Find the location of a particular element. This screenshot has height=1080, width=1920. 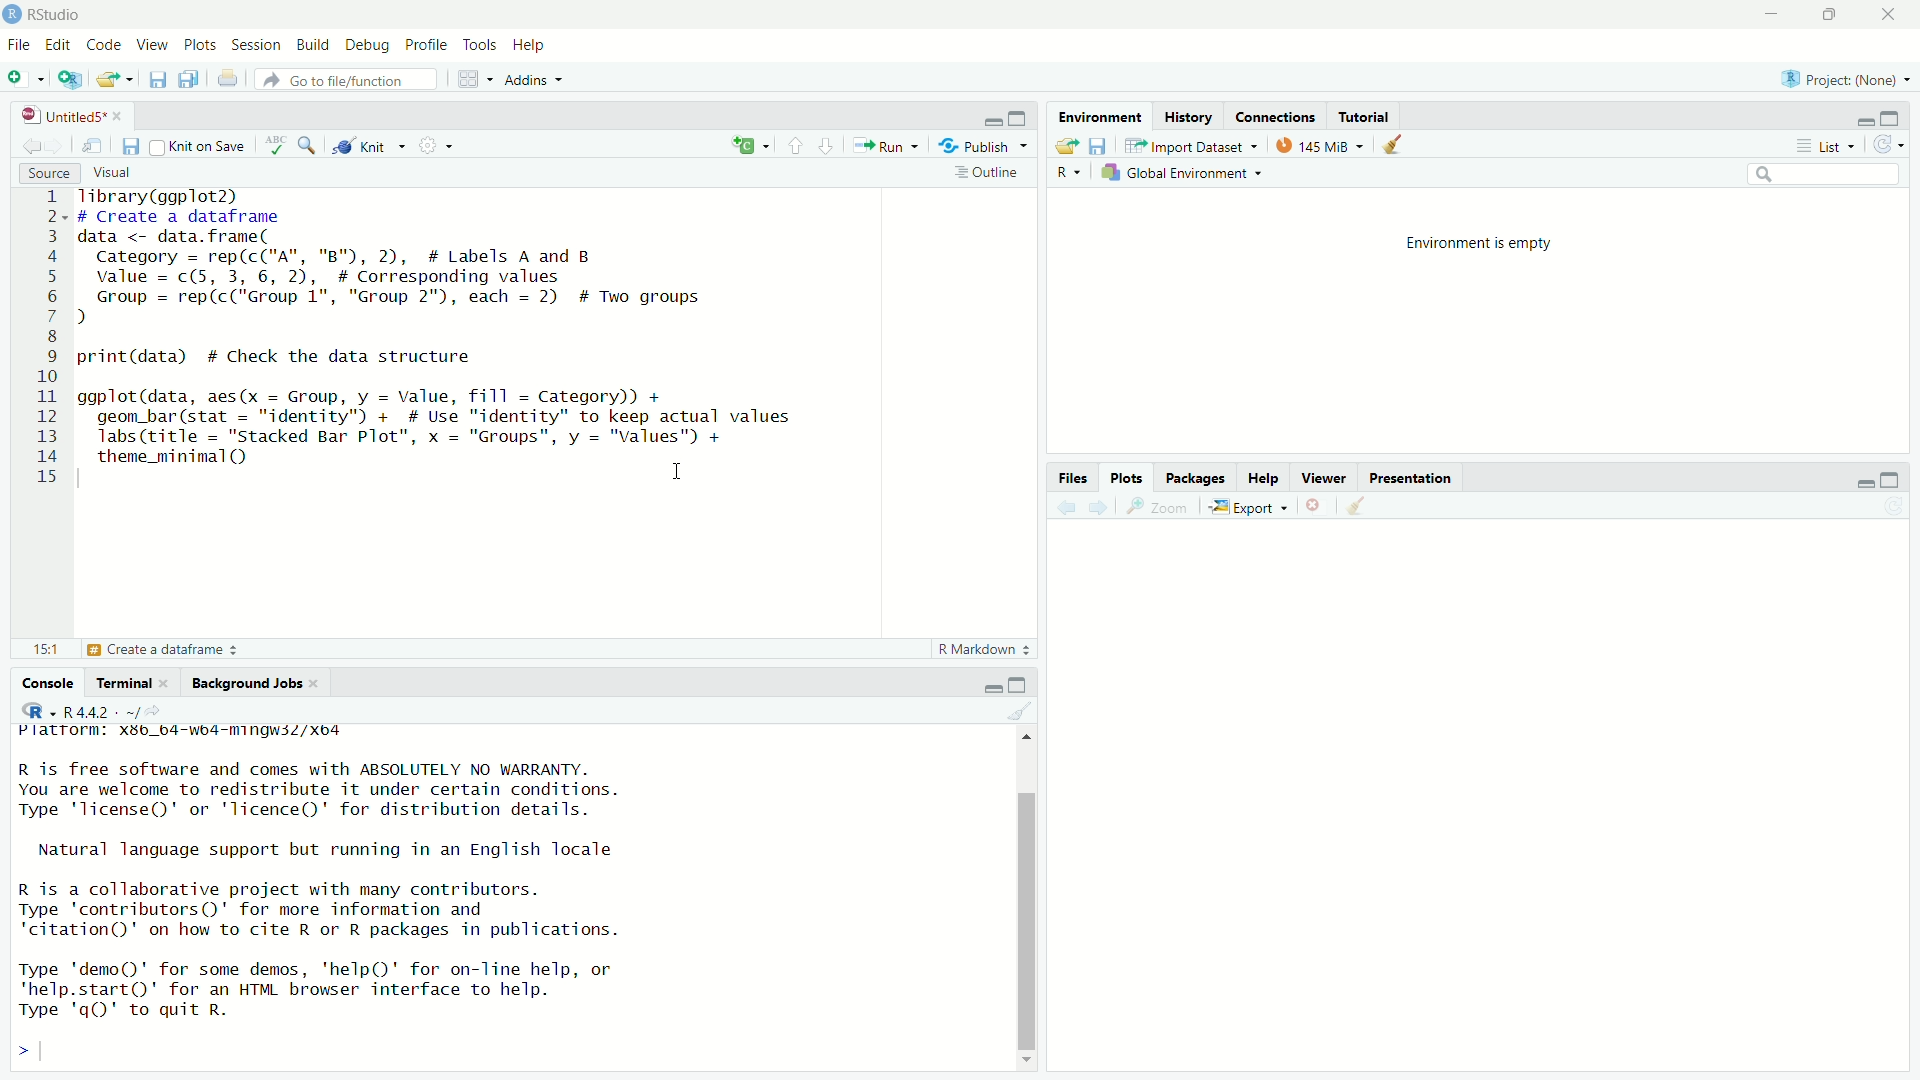

Scrollbar is located at coordinates (1027, 911).